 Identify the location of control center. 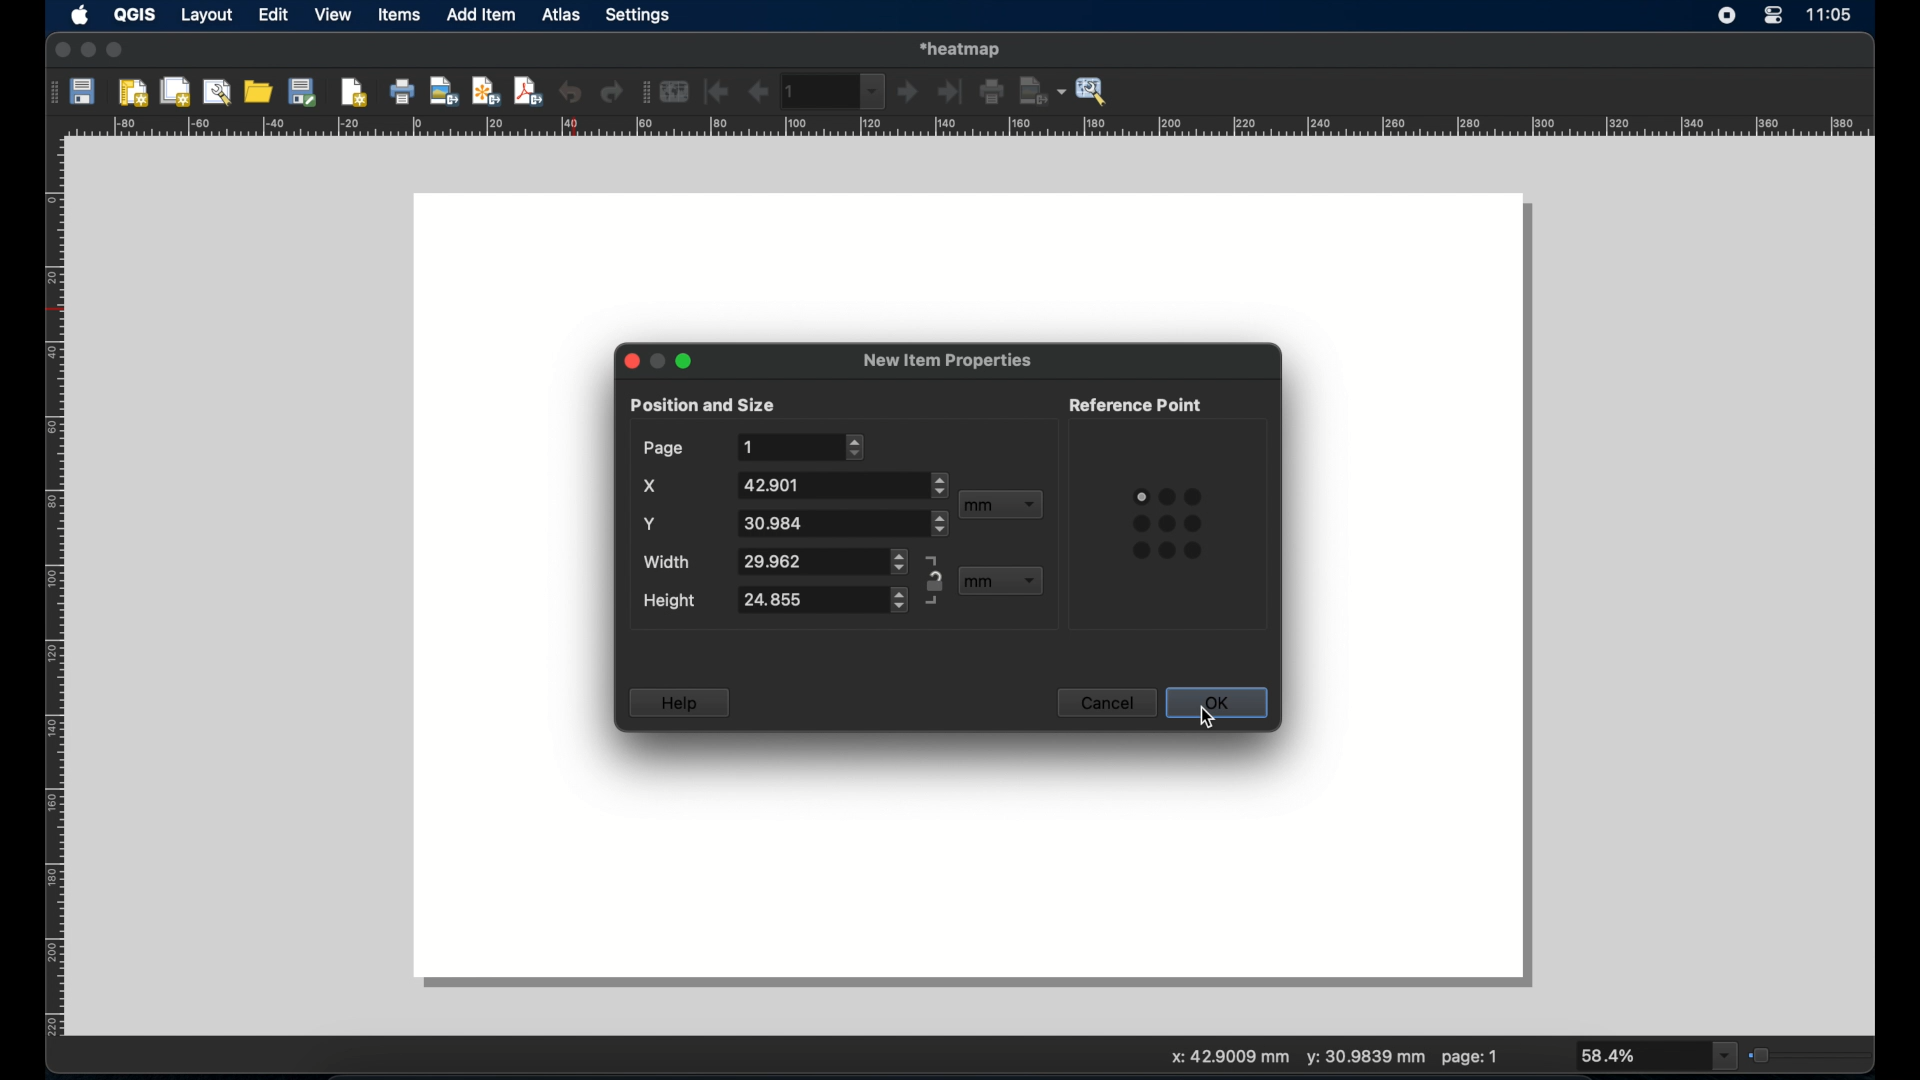
(1773, 17).